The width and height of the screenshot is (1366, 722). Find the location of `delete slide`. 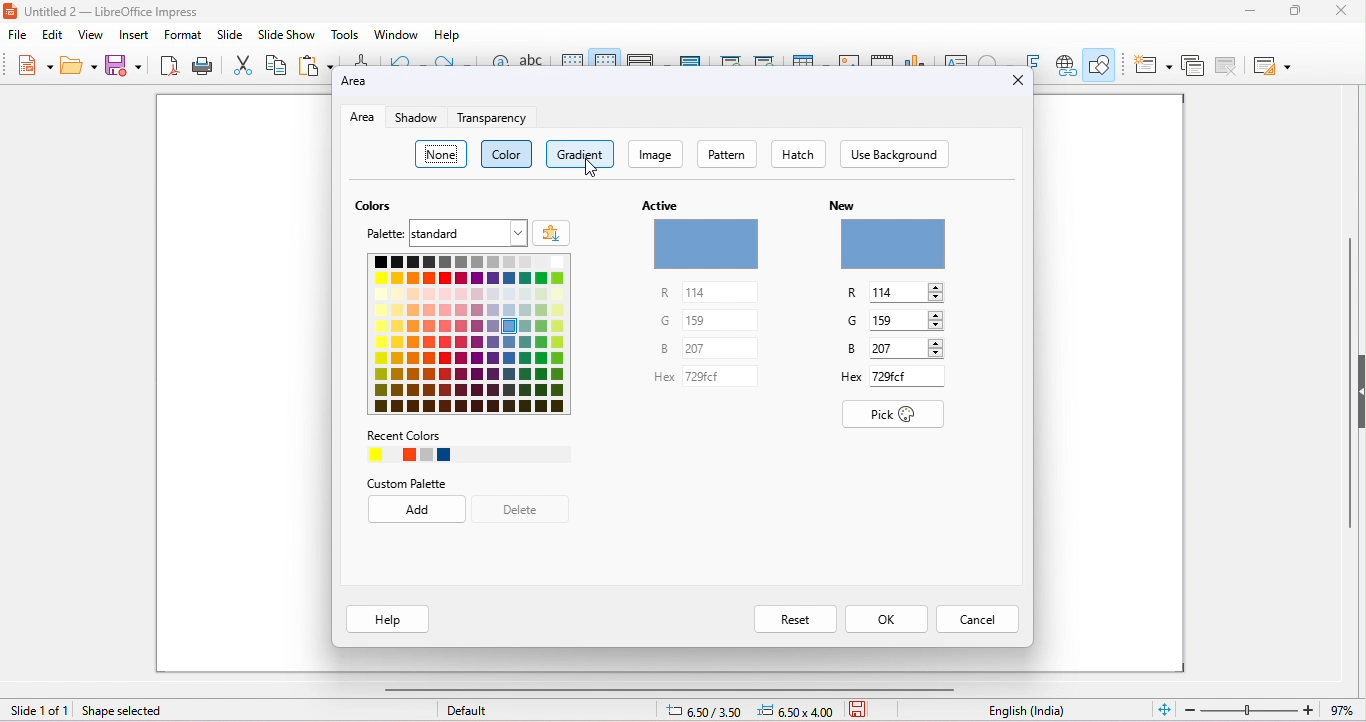

delete slide is located at coordinates (1229, 68).